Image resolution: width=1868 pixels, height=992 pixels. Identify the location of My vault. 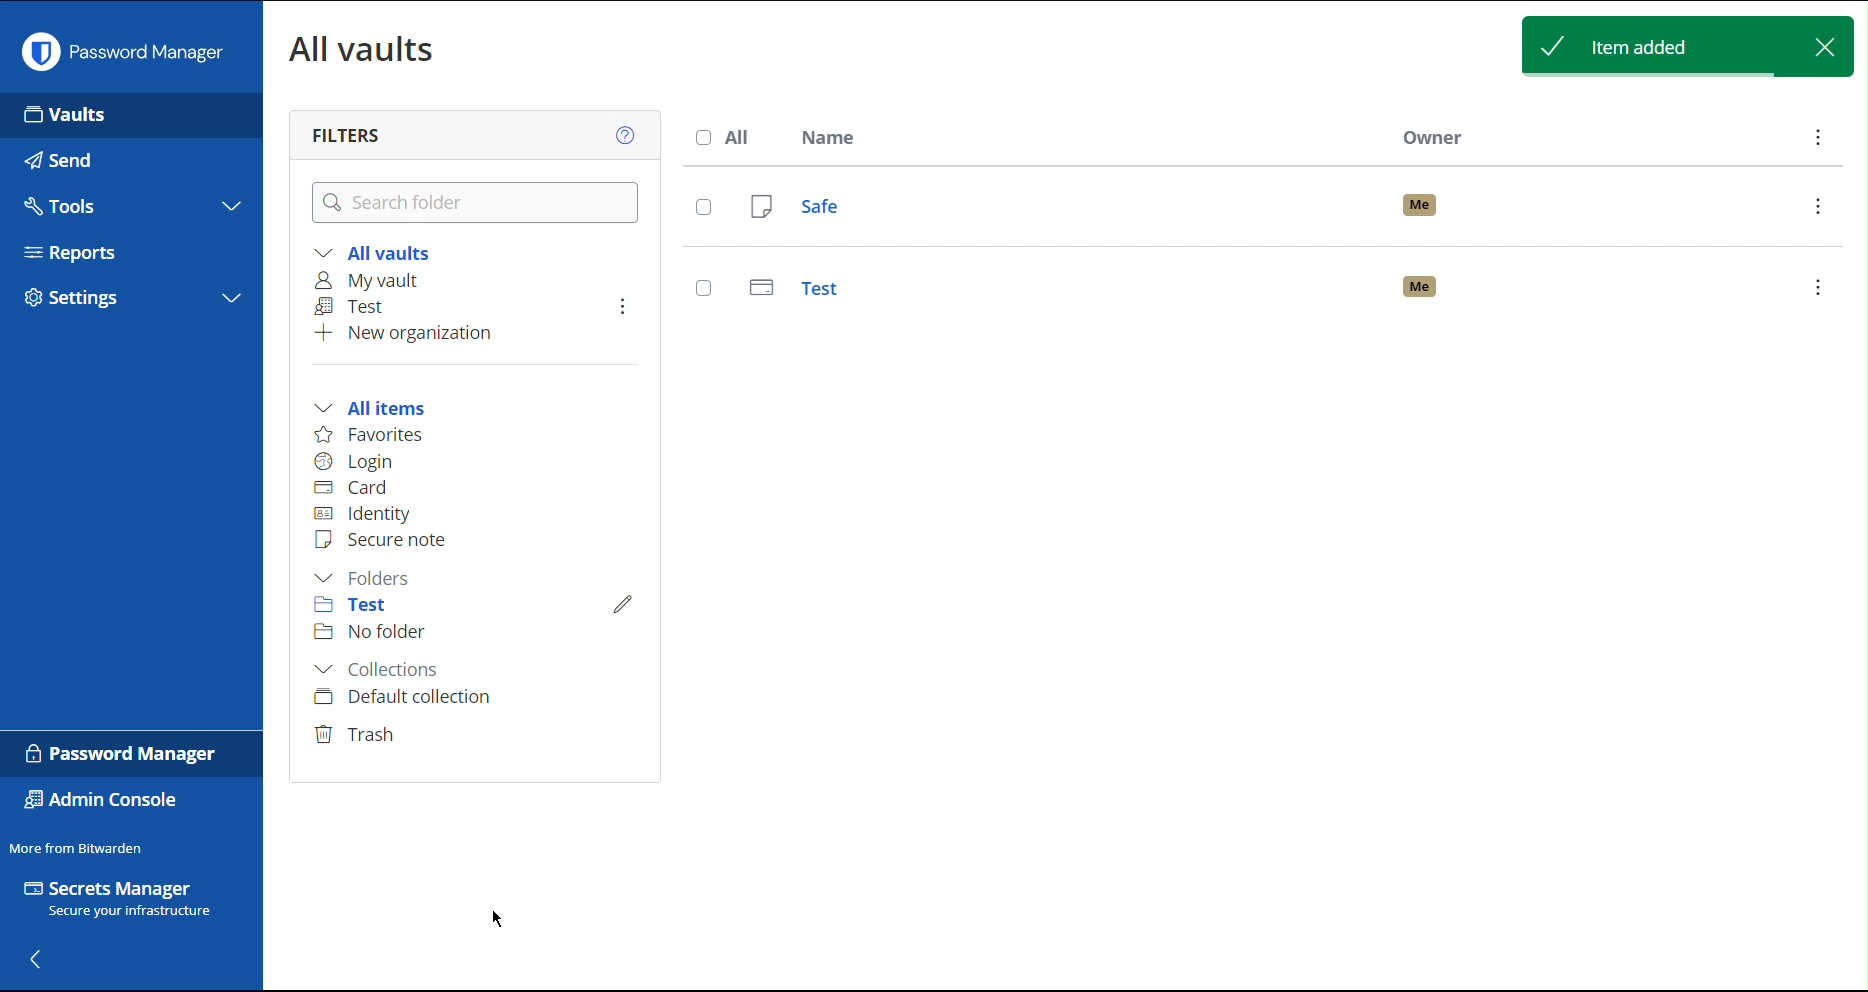
(379, 282).